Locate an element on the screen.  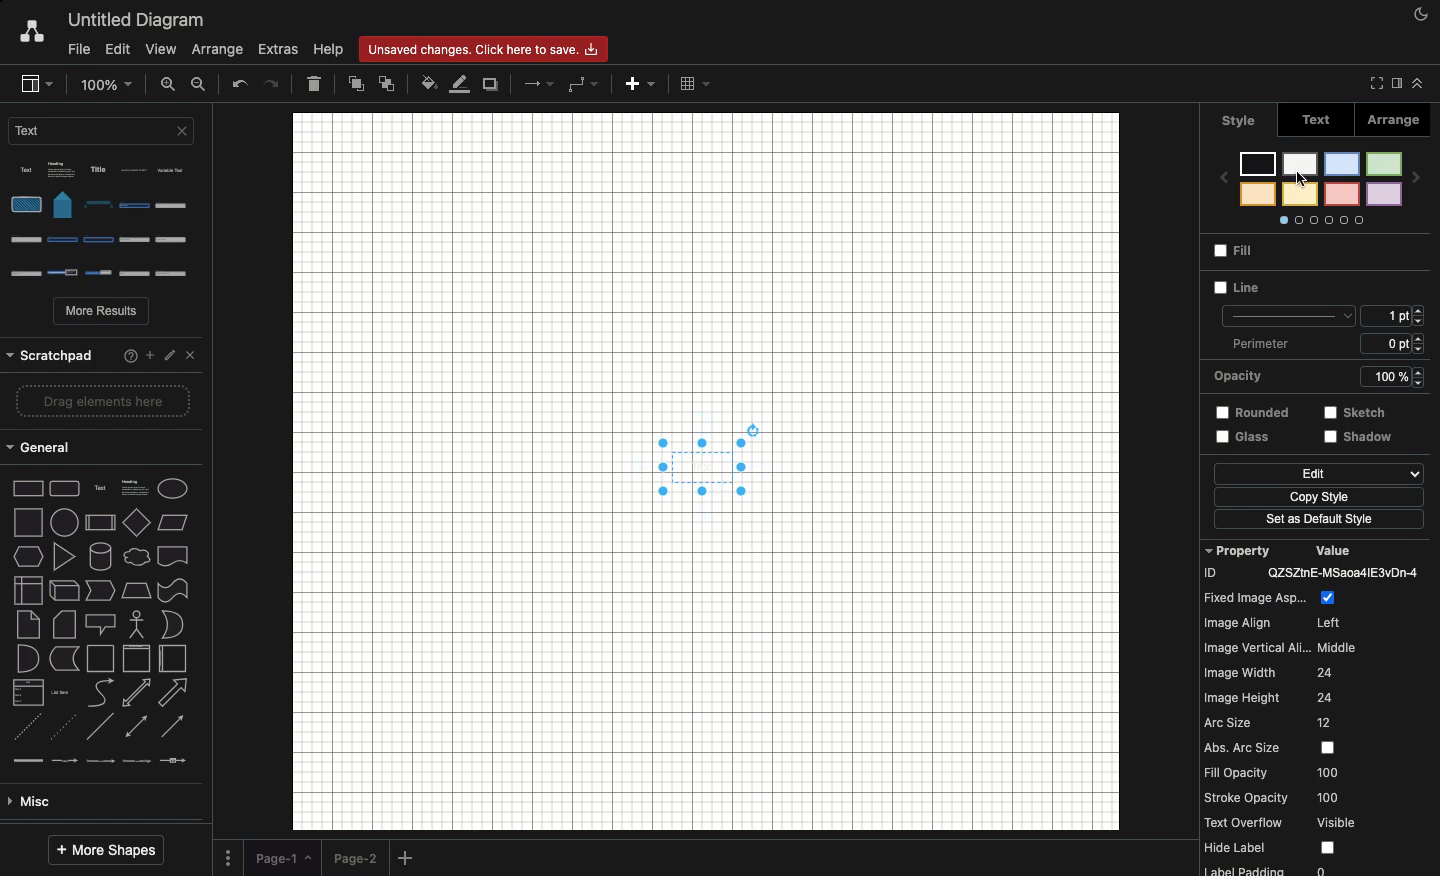
Delete is located at coordinates (314, 83).